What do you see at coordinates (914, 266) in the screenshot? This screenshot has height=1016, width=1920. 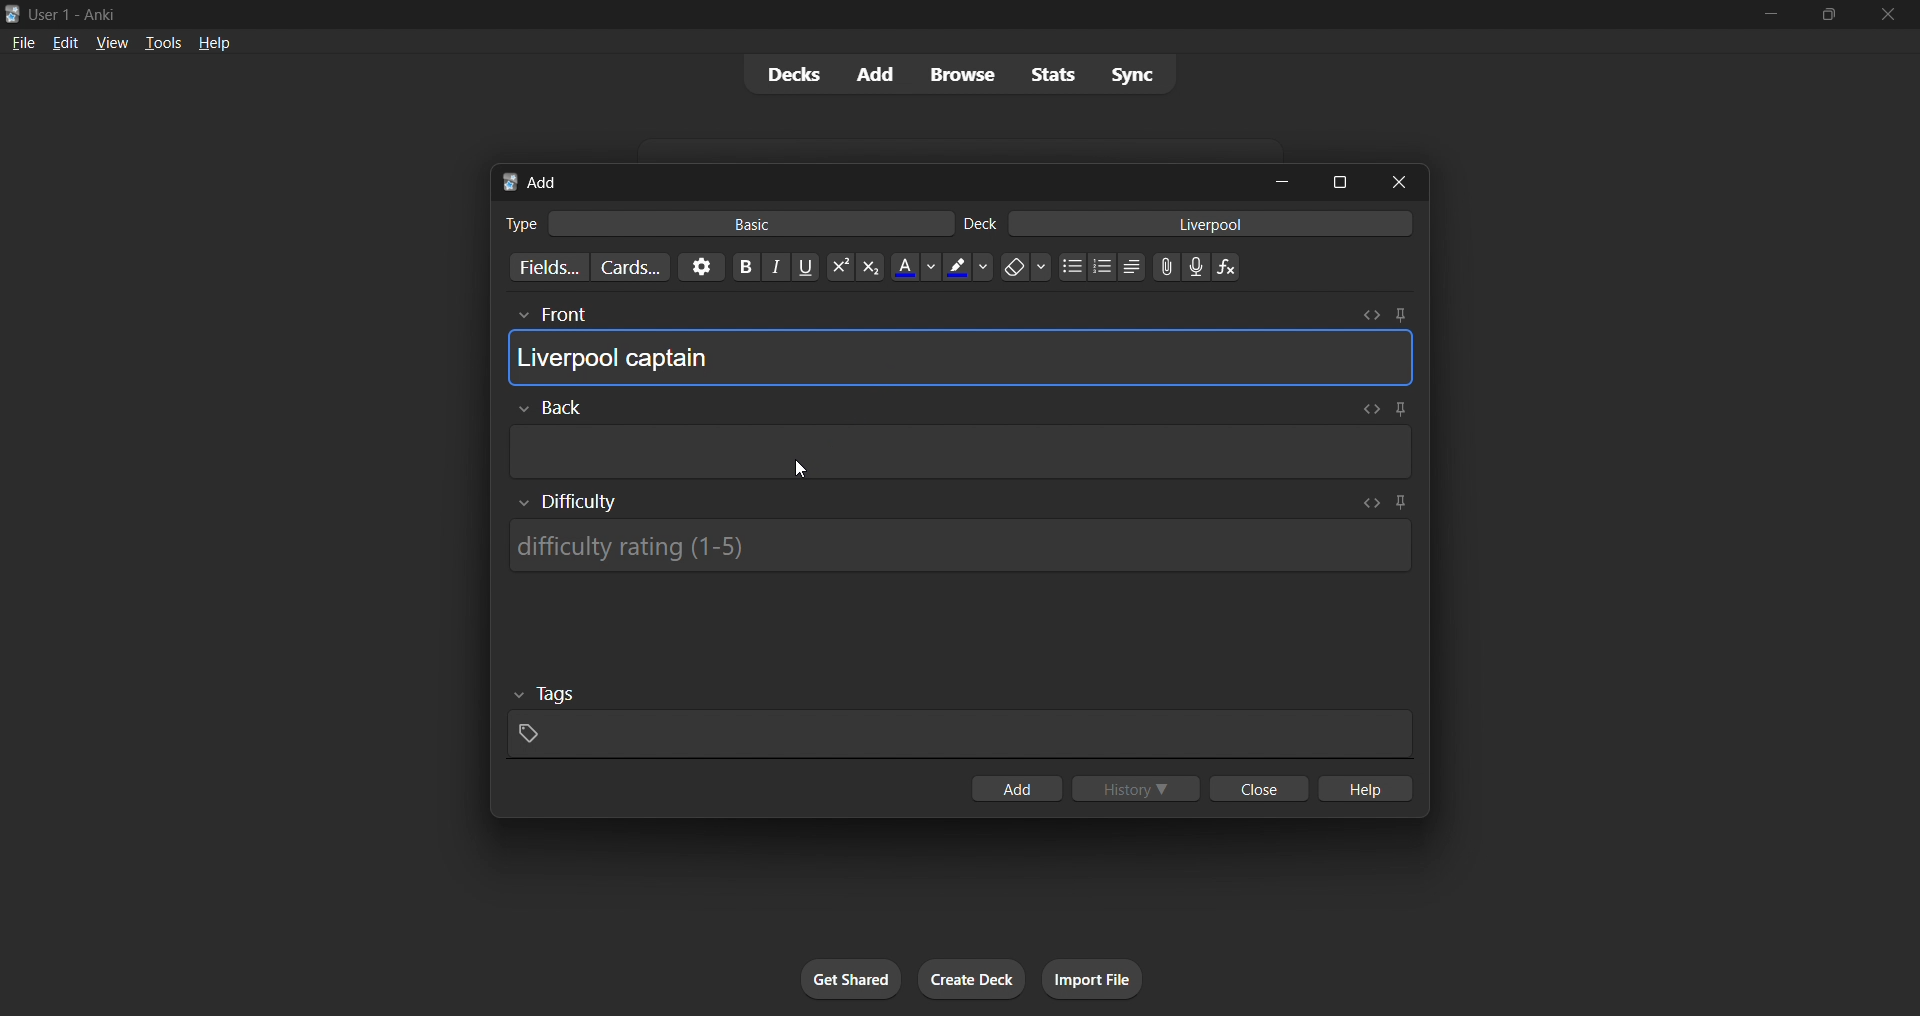 I see `Text color options` at bounding box center [914, 266].